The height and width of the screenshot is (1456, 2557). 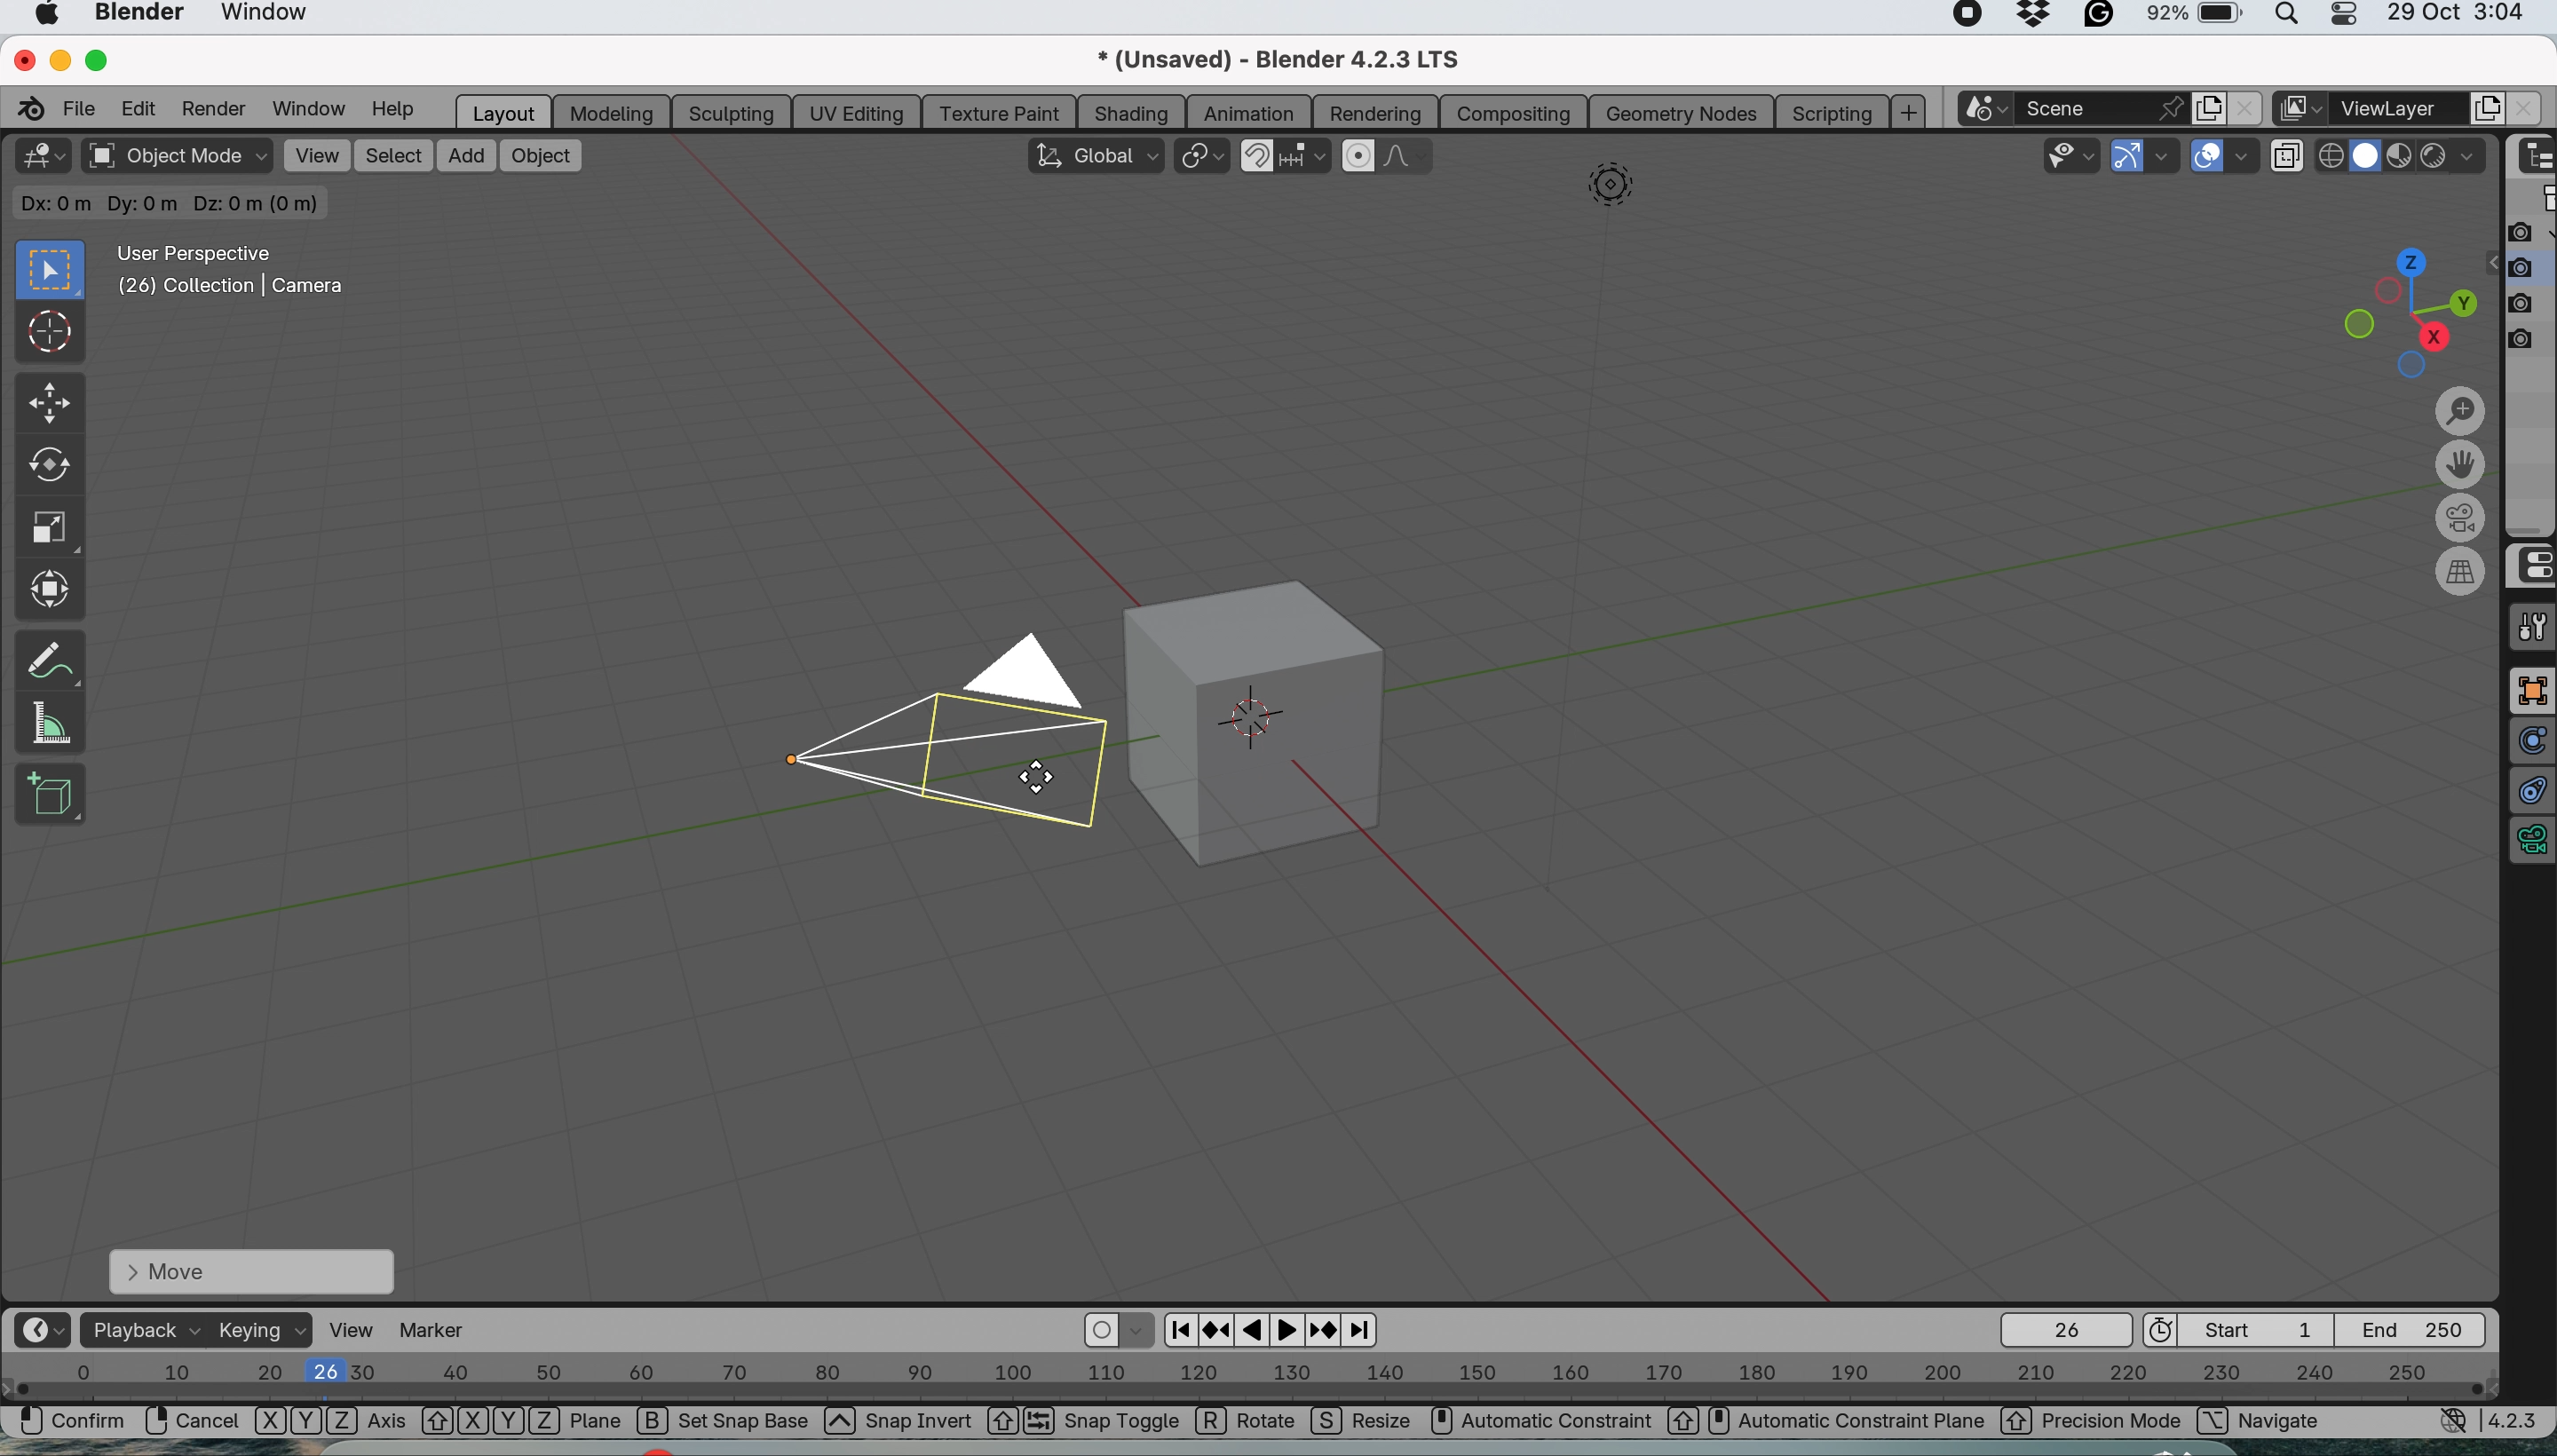 What do you see at coordinates (2296, 110) in the screenshot?
I see `active workspace` at bounding box center [2296, 110].